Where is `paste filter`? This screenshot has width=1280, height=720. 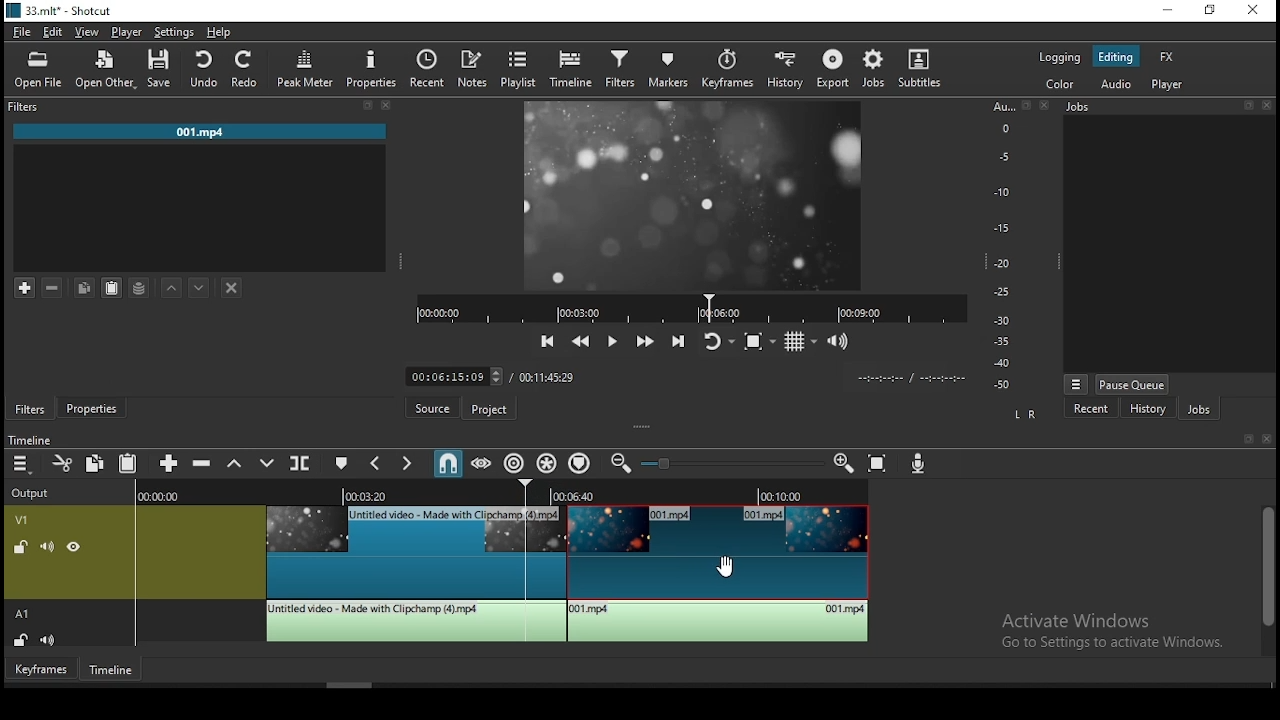
paste filter is located at coordinates (111, 286).